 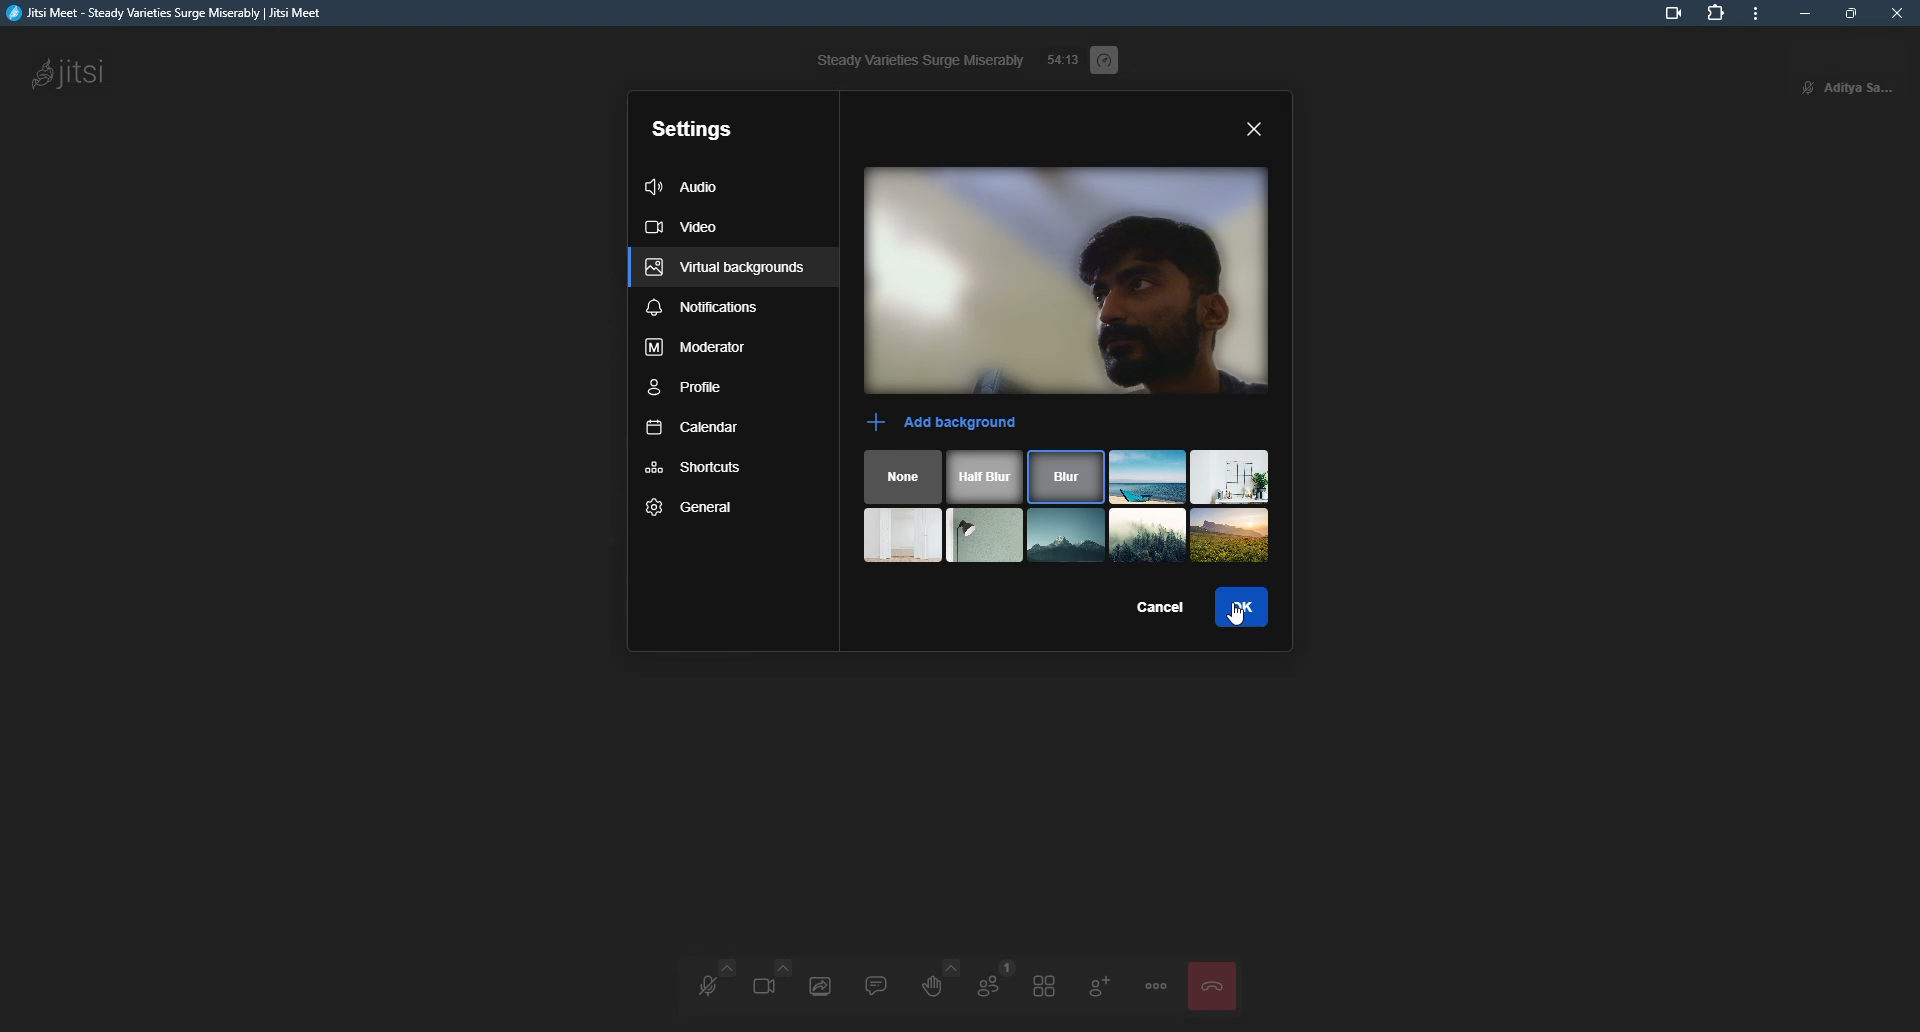 What do you see at coordinates (1257, 129) in the screenshot?
I see `close` at bounding box center [1257, 129].